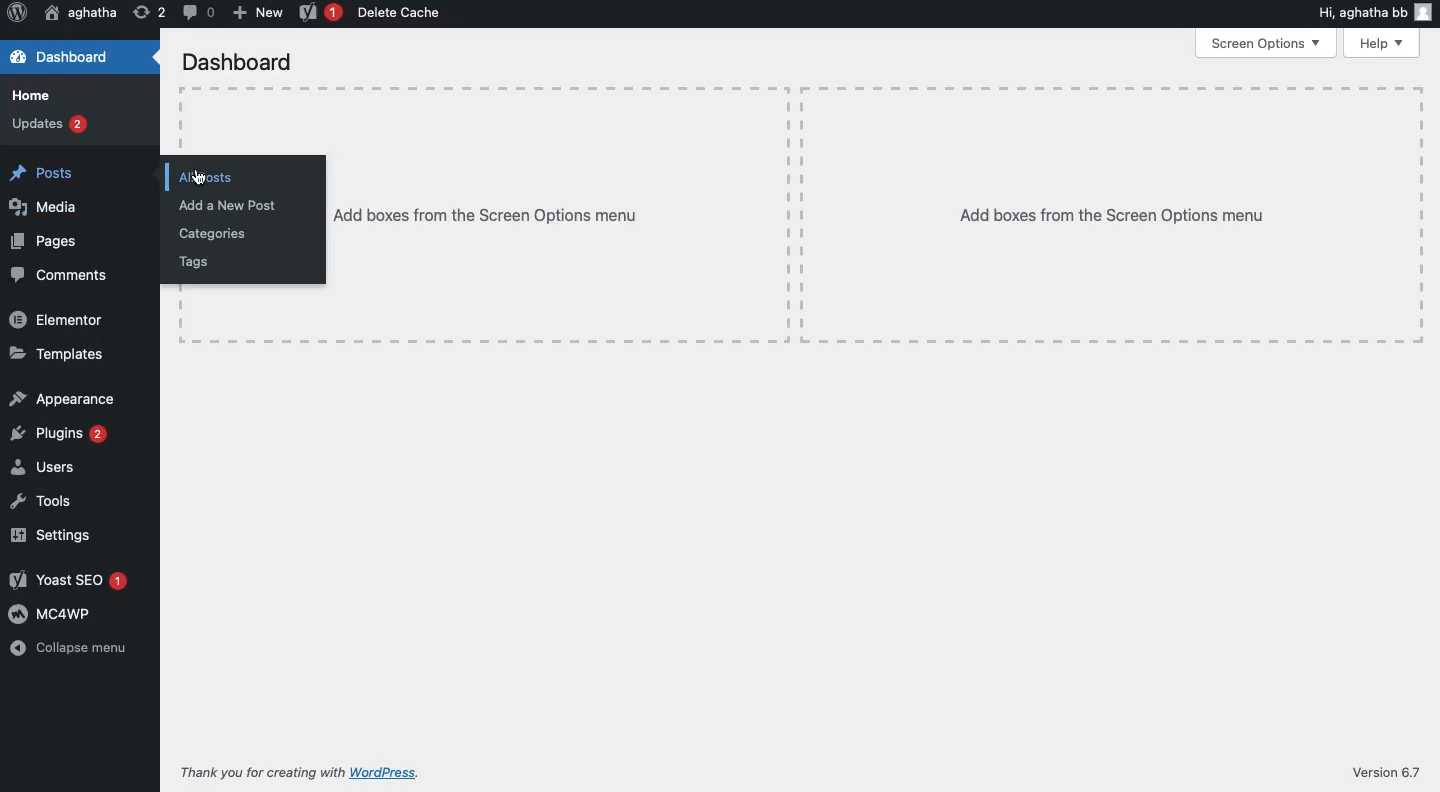 The width and height of the screenshot is (1440, 792). What do you see at coordinates (52, 613) in the screenshot?
I see `mcawe` at bounding box center [52, 613].